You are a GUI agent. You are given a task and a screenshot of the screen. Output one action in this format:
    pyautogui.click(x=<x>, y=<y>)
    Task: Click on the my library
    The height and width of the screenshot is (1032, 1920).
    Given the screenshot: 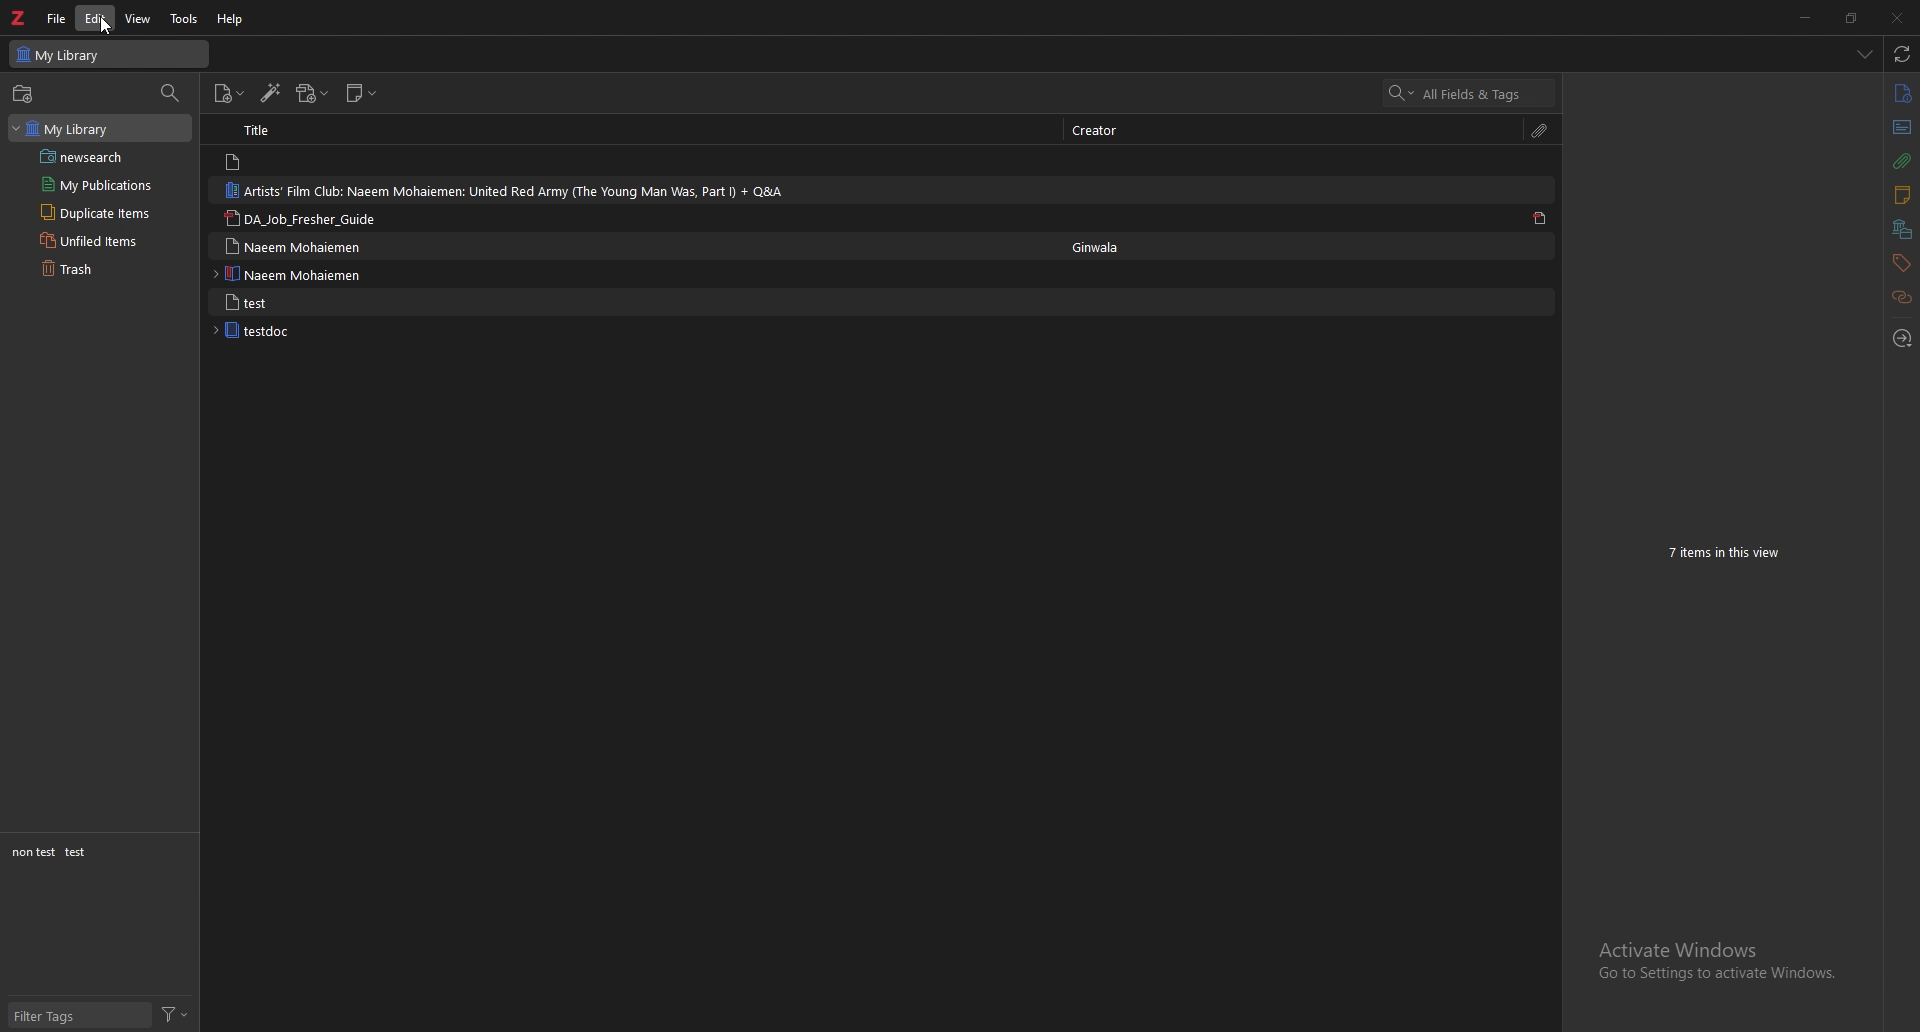 What is the action you would take?
    pyautogui.click(x=112, y=54)
    